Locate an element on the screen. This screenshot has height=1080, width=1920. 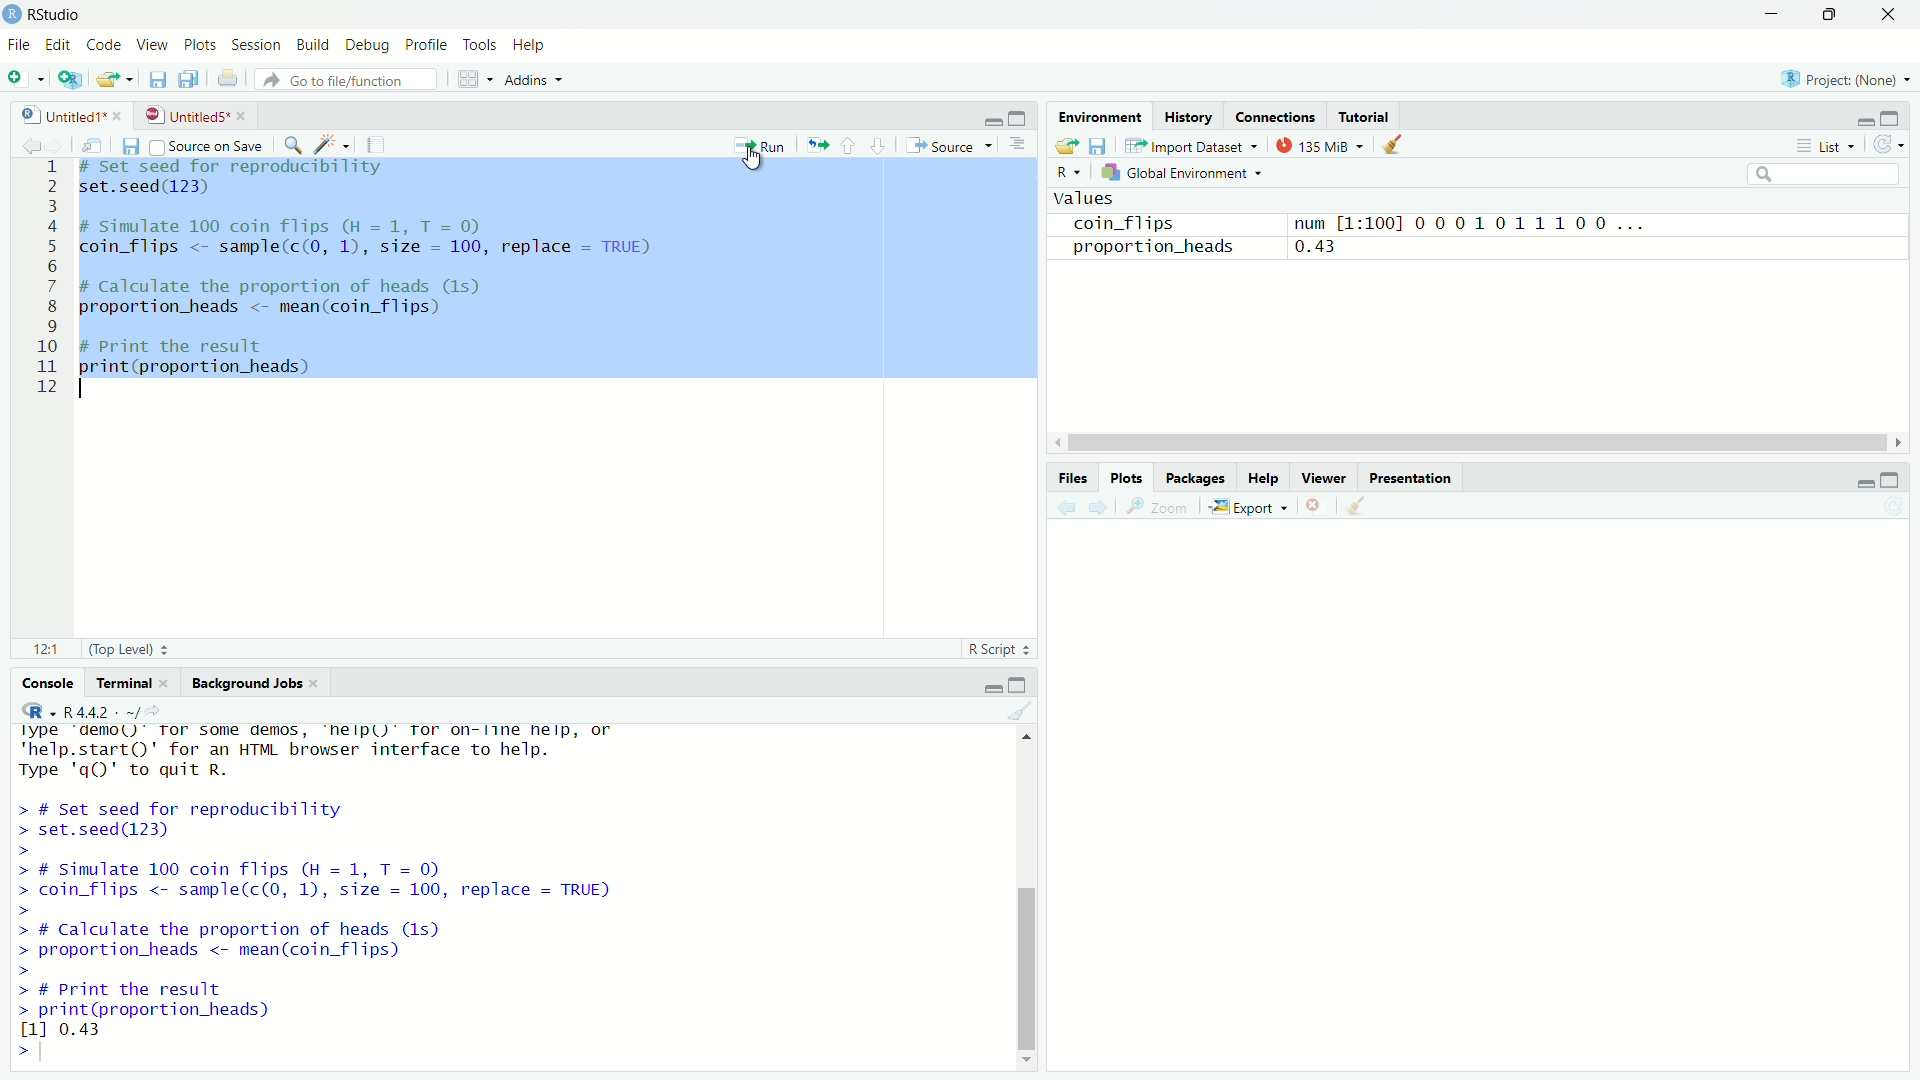
compile report is located at coordinates (386, 143).